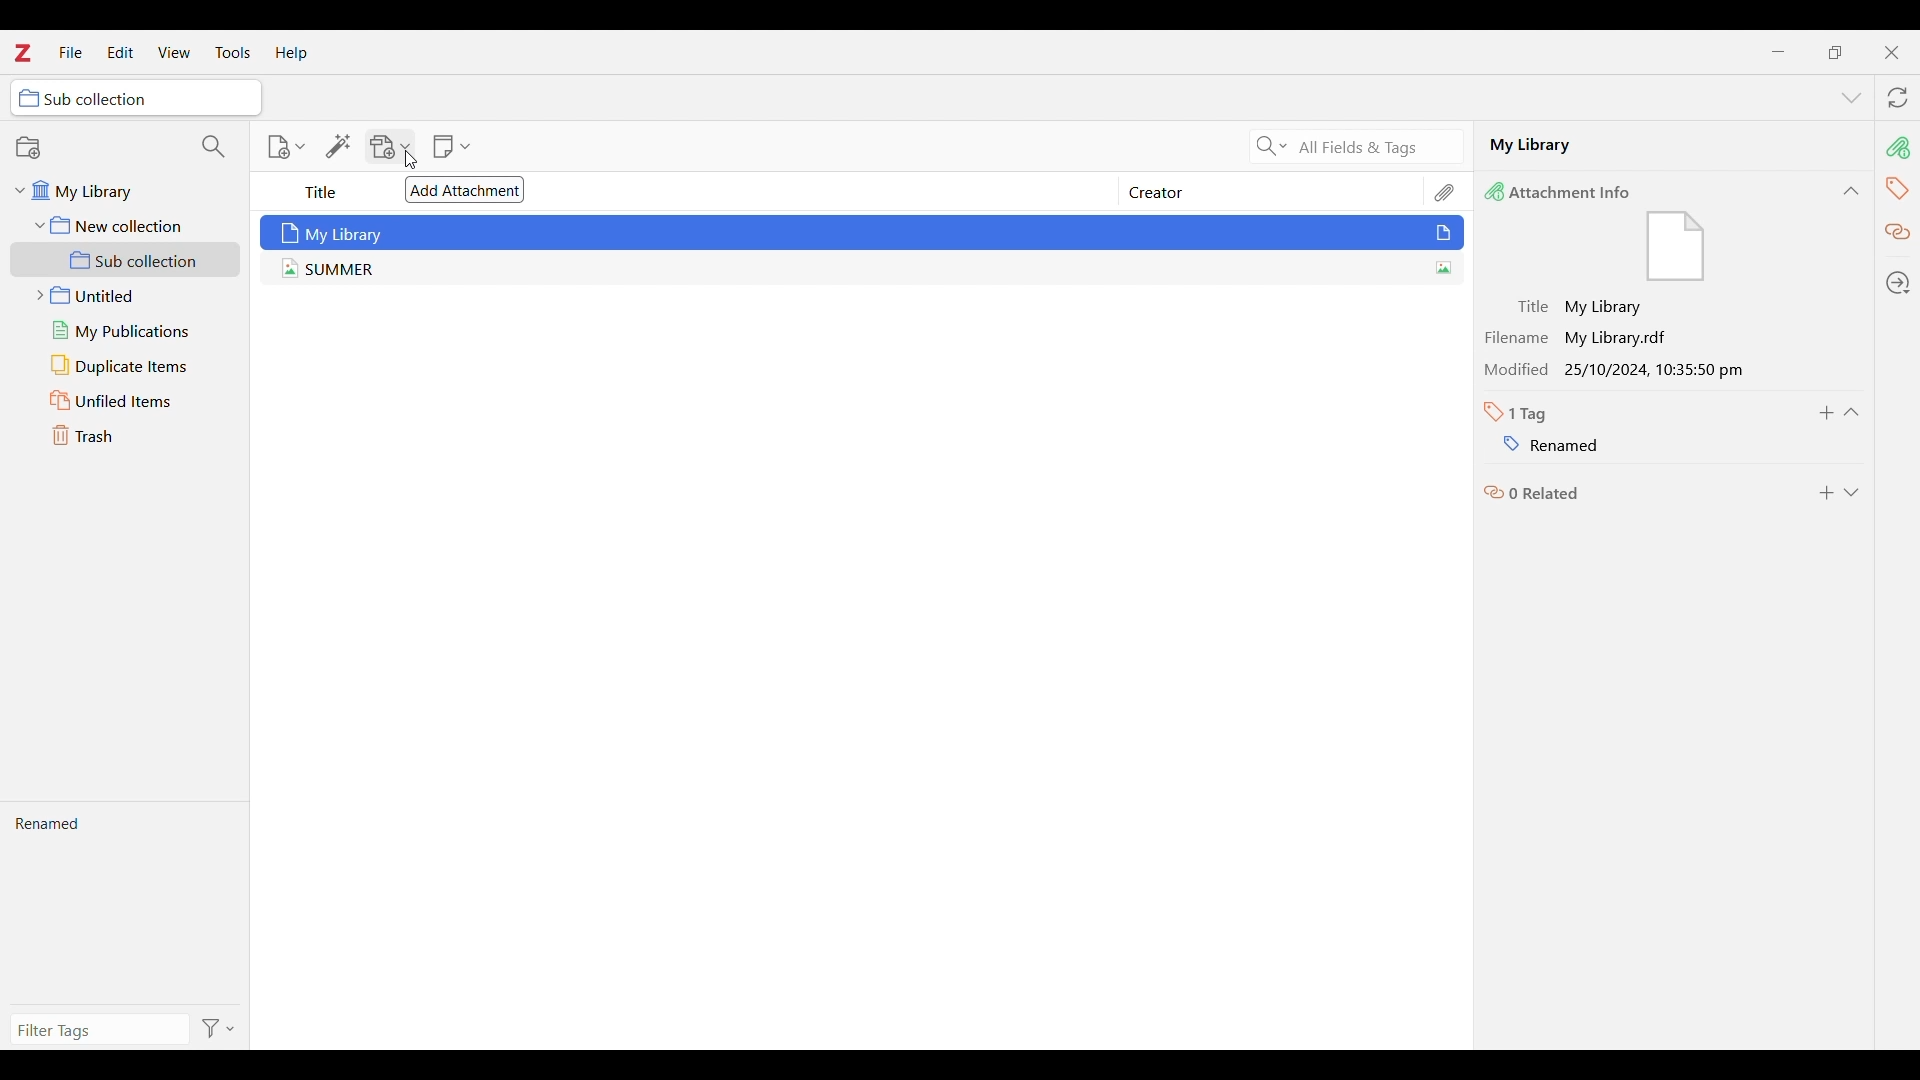 This screenshot has width=1920, height=1080. I want to click on Title , so click(322, 194).